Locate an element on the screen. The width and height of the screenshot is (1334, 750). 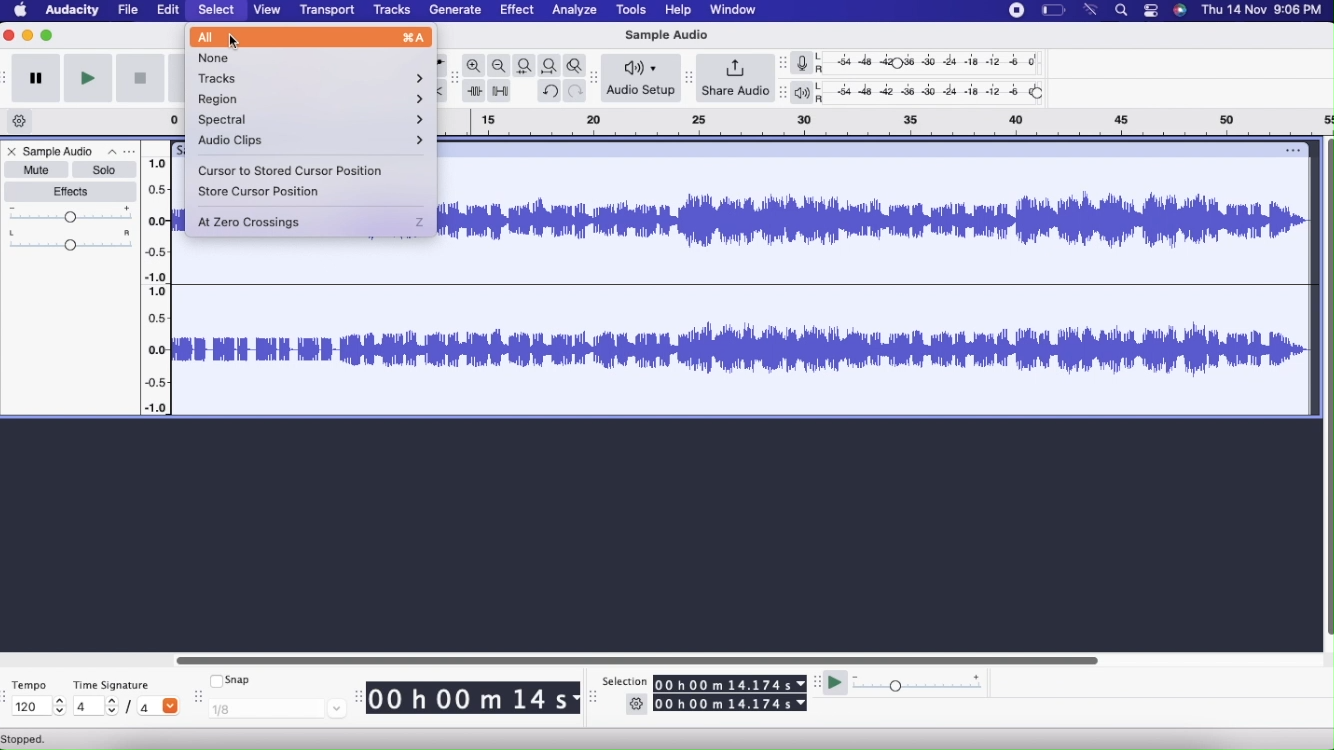
Playback level is located at coordinates (937, 94).